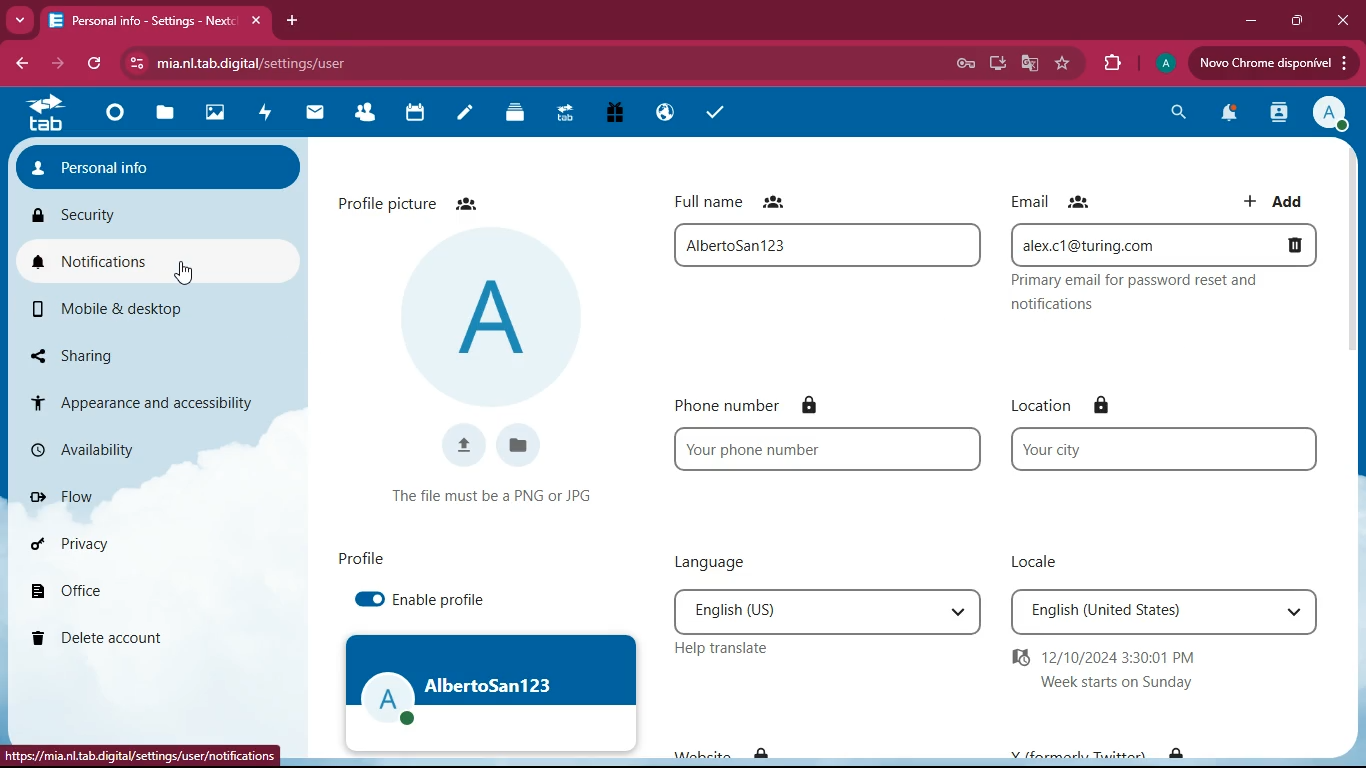 The image size is (1366, 768). Describe the element at coordinates (143, 755) in the screenshot. I see `url` at that location.